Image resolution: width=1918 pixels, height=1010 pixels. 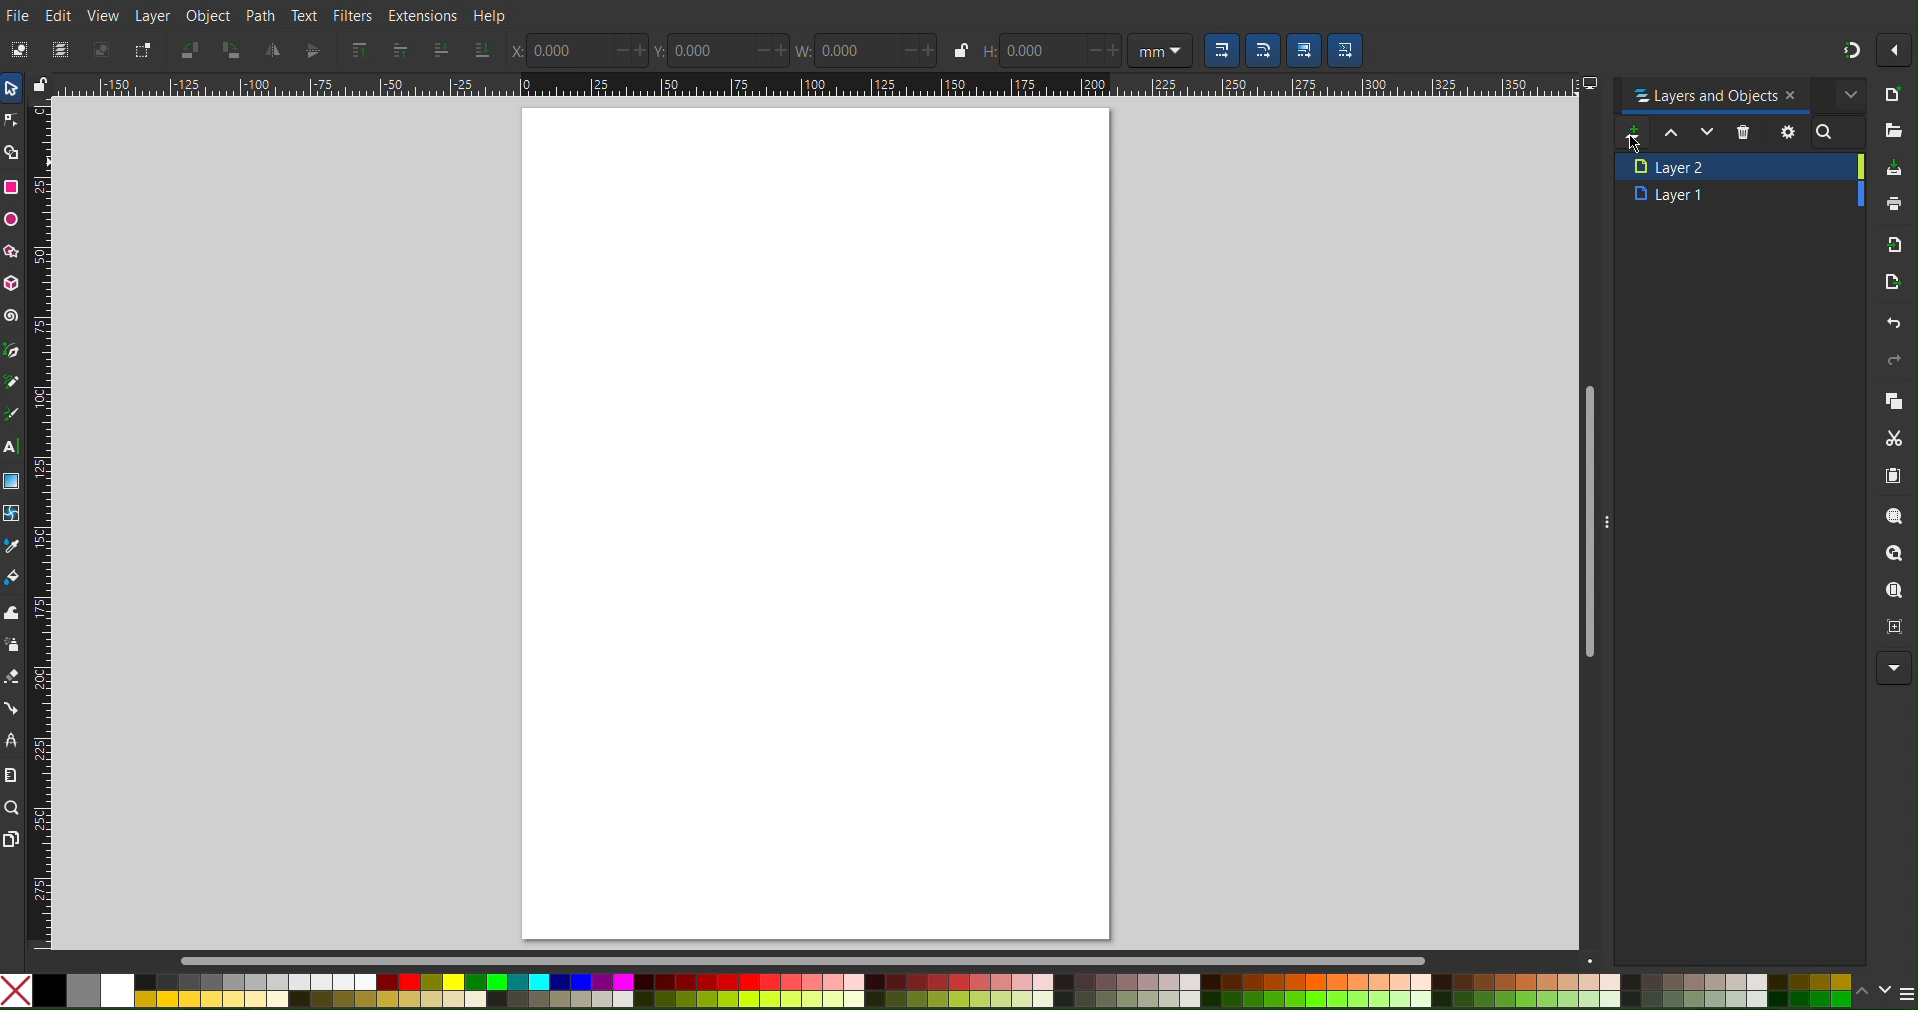 I want to click on Measure Tool, so click(x=16, y=773).